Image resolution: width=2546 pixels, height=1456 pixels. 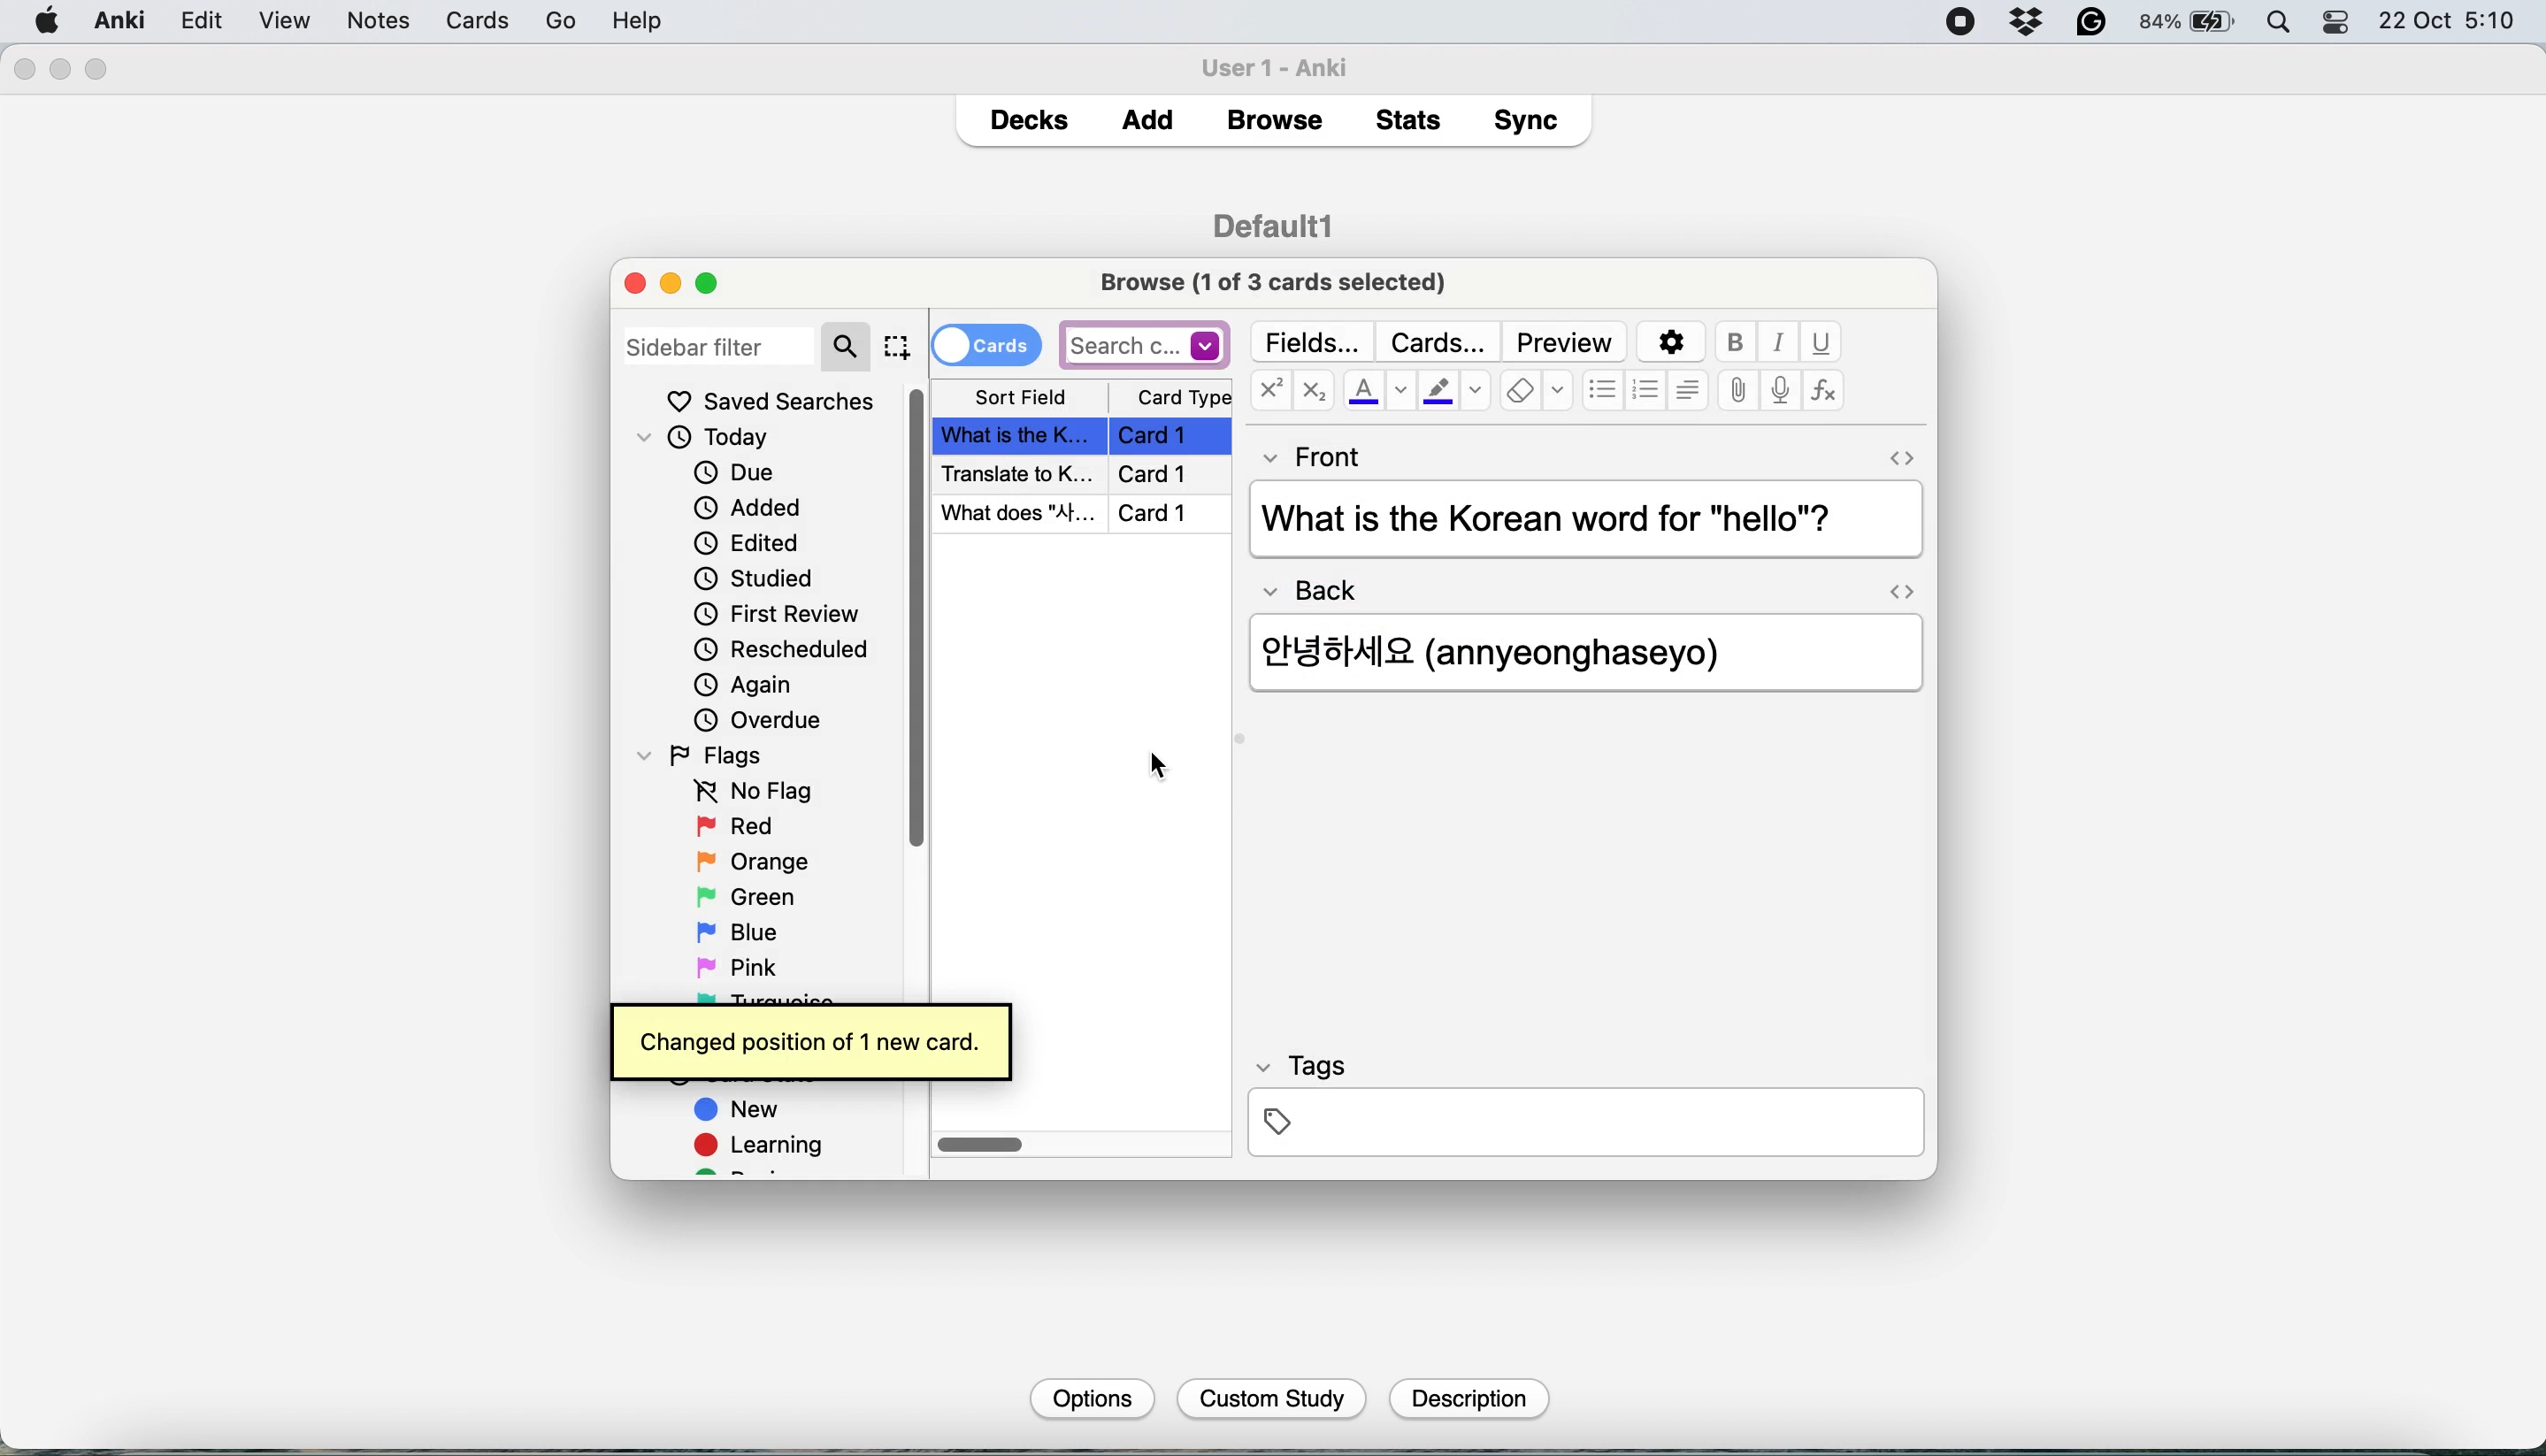 I want to click on sort field, so click(x=1021, y=398).